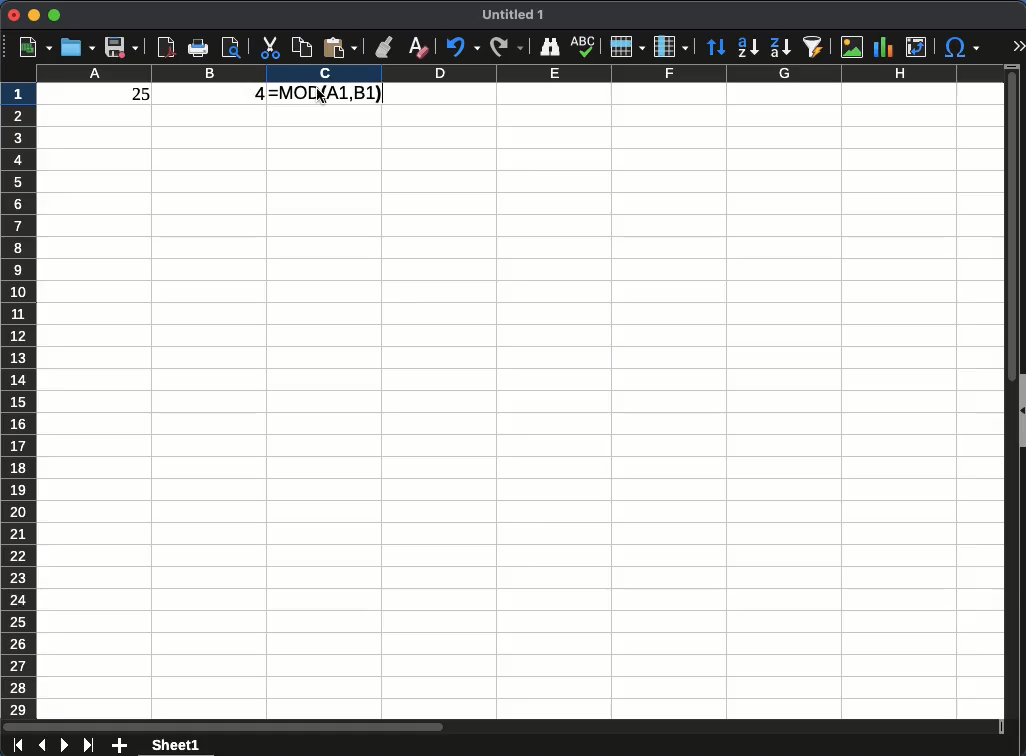  I want to click on open, so click(78, 47).